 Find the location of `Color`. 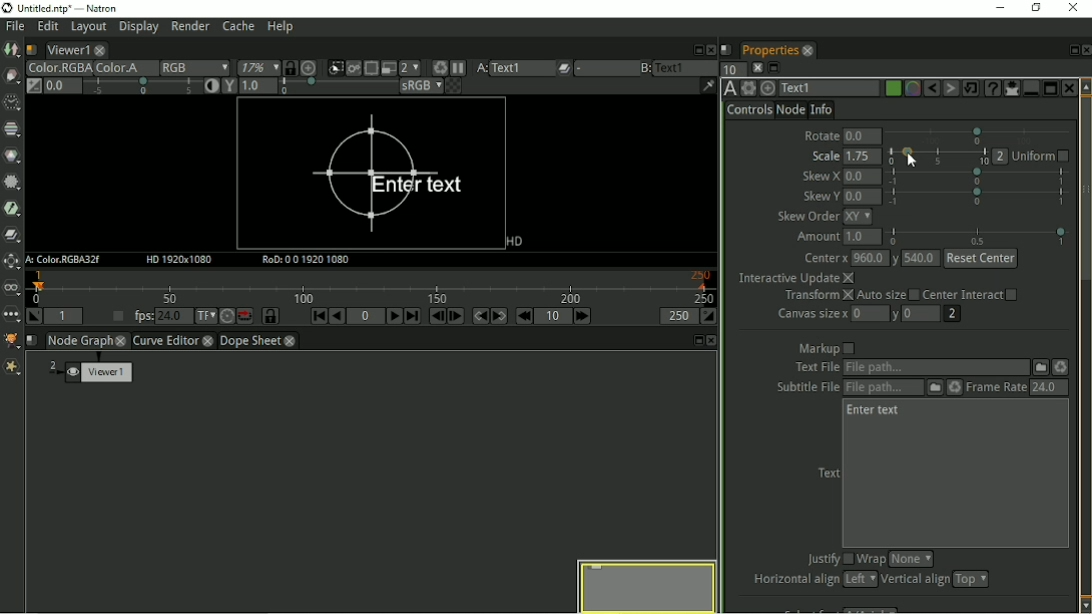

Color is located at coordinates (13, 156).